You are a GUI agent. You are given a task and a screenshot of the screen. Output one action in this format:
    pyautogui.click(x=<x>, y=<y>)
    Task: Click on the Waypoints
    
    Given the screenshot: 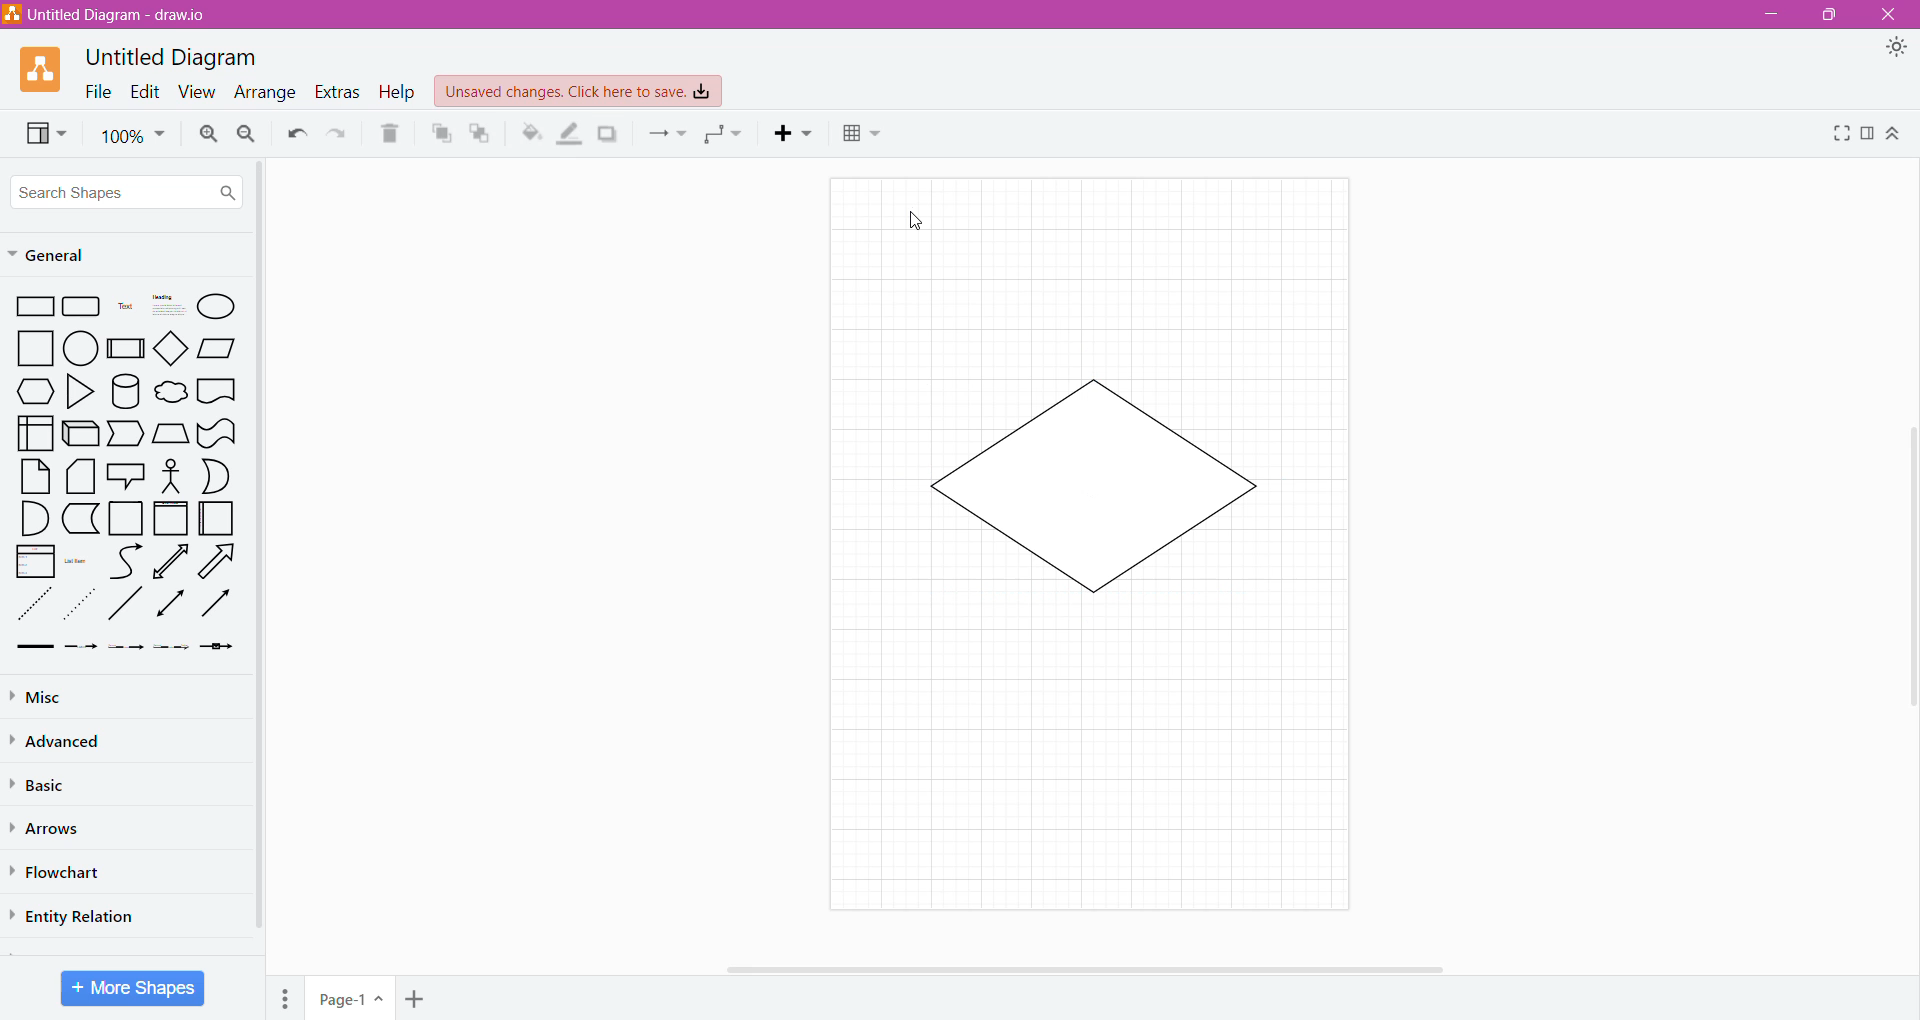 What is the action you would take?
    pyautogui.click(x=725, y=136)
    